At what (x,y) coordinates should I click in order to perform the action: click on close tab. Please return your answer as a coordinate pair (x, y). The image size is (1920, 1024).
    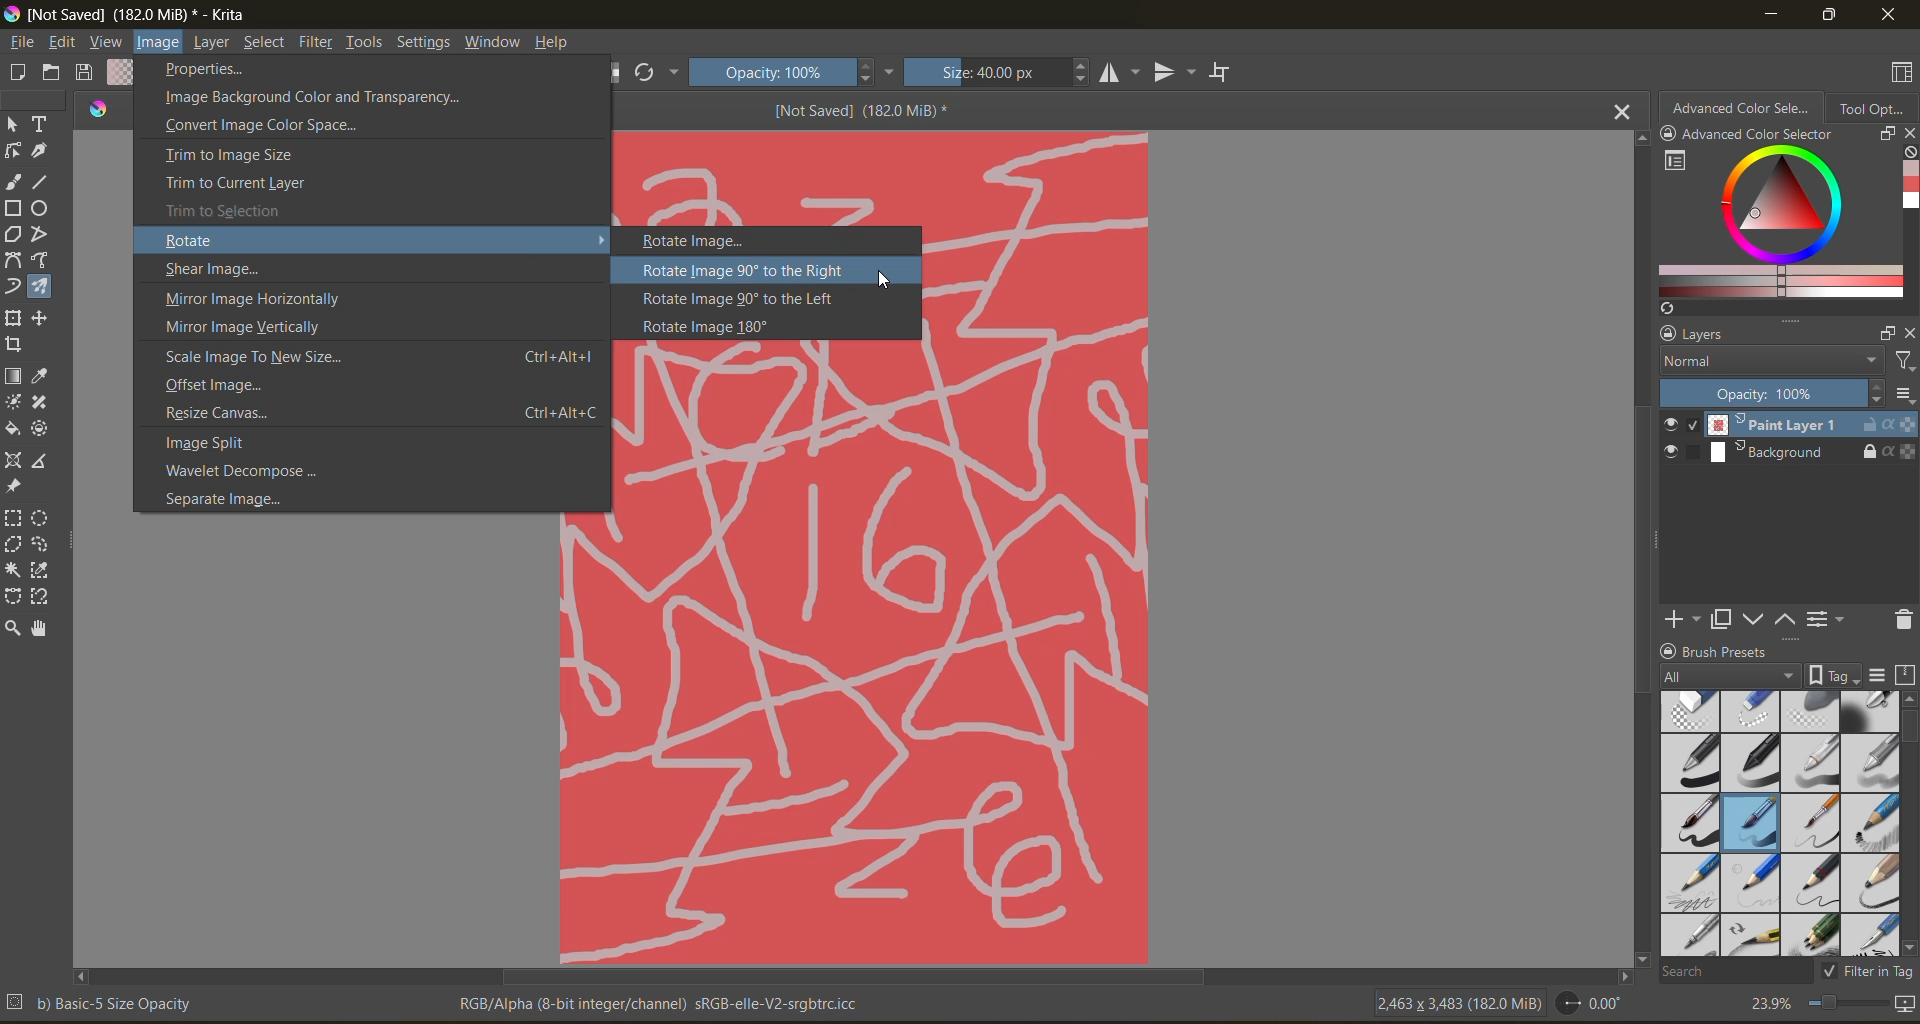
    Looking at the image, I should click on (1620, 115).